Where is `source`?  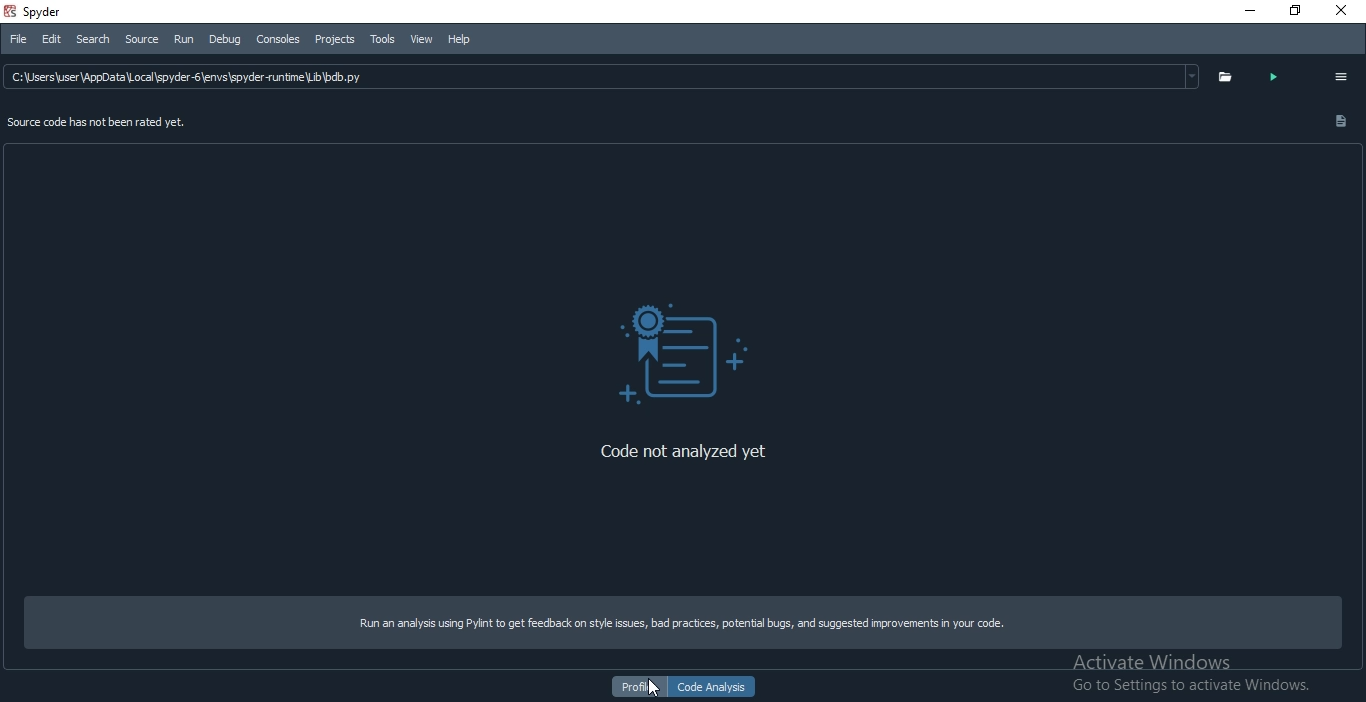 source is located at coordinates (139, 38).